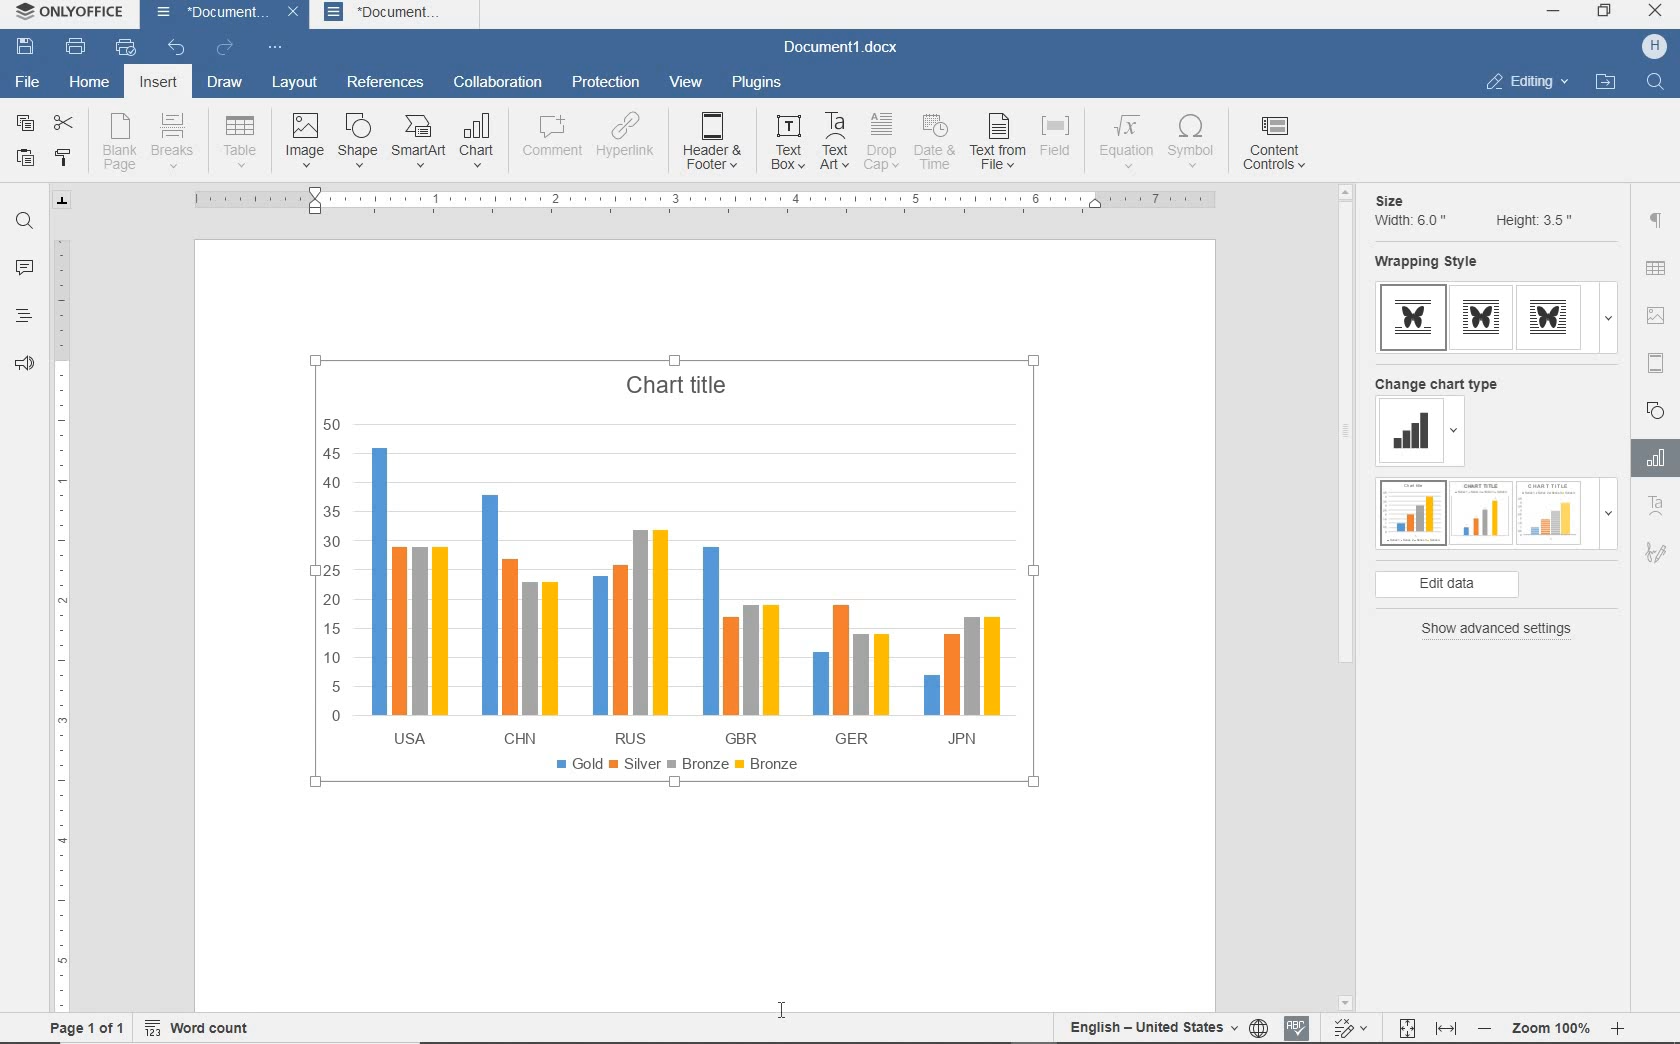 This screenshot has width=1680, height=1044. What do you see at coordinates (999, 143) in the screenshot?
I see `text from file` at bounding box center [999, 143].